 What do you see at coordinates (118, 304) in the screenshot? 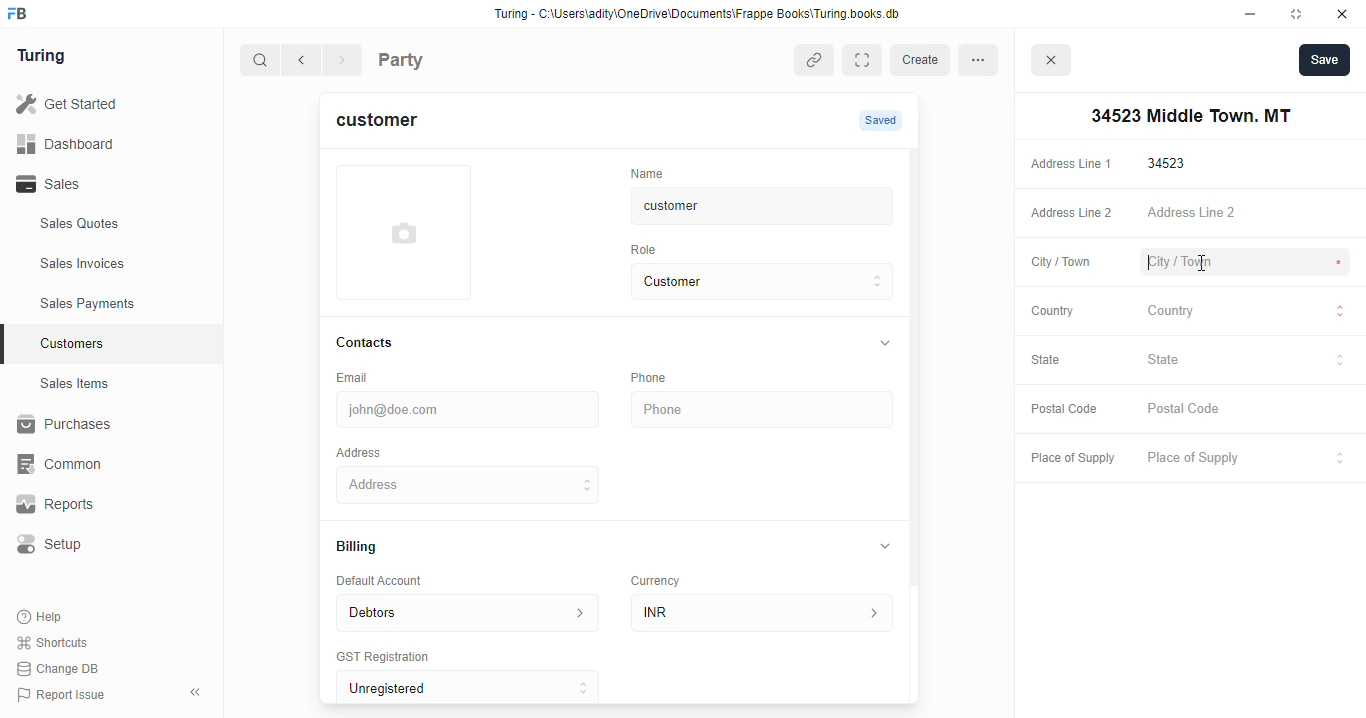
I see `Sales Payments` at bounding box center [118, 304].